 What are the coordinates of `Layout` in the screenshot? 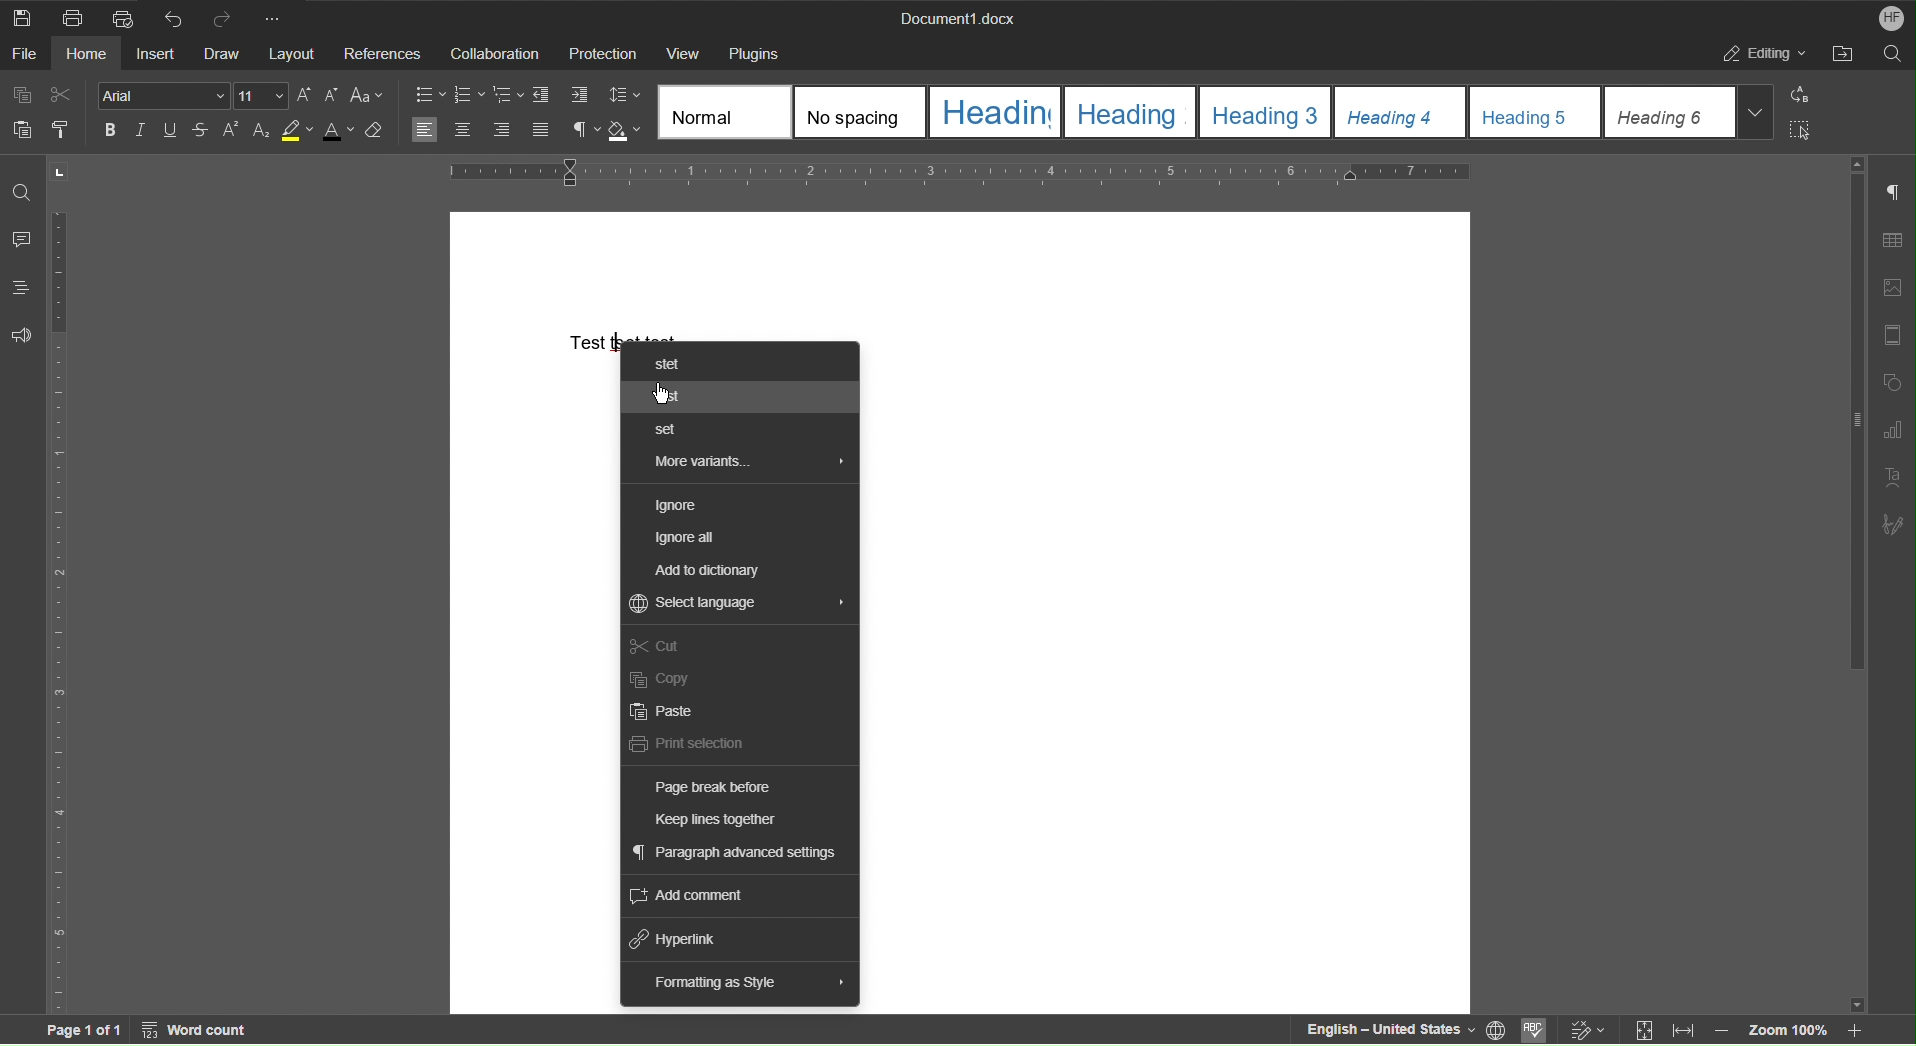 It's located at (294, 53).